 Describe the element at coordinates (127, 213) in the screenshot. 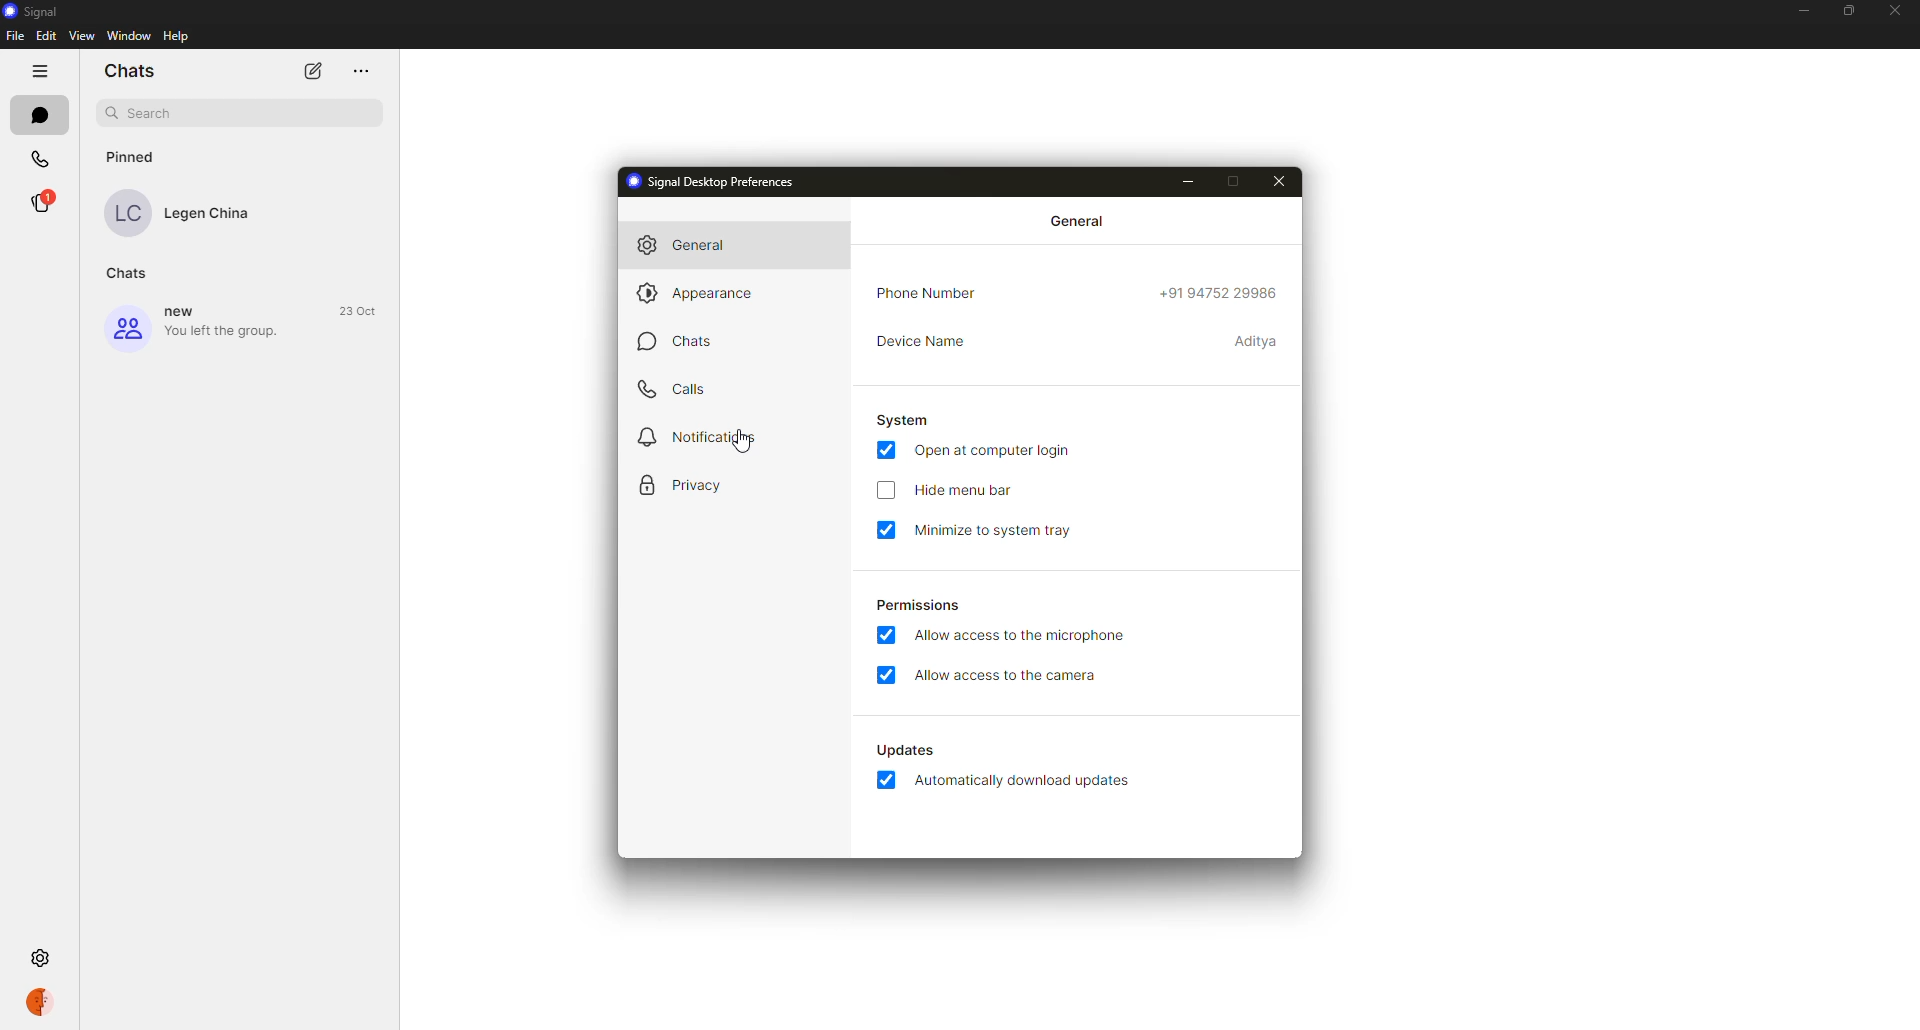

I see `LC` at that location.